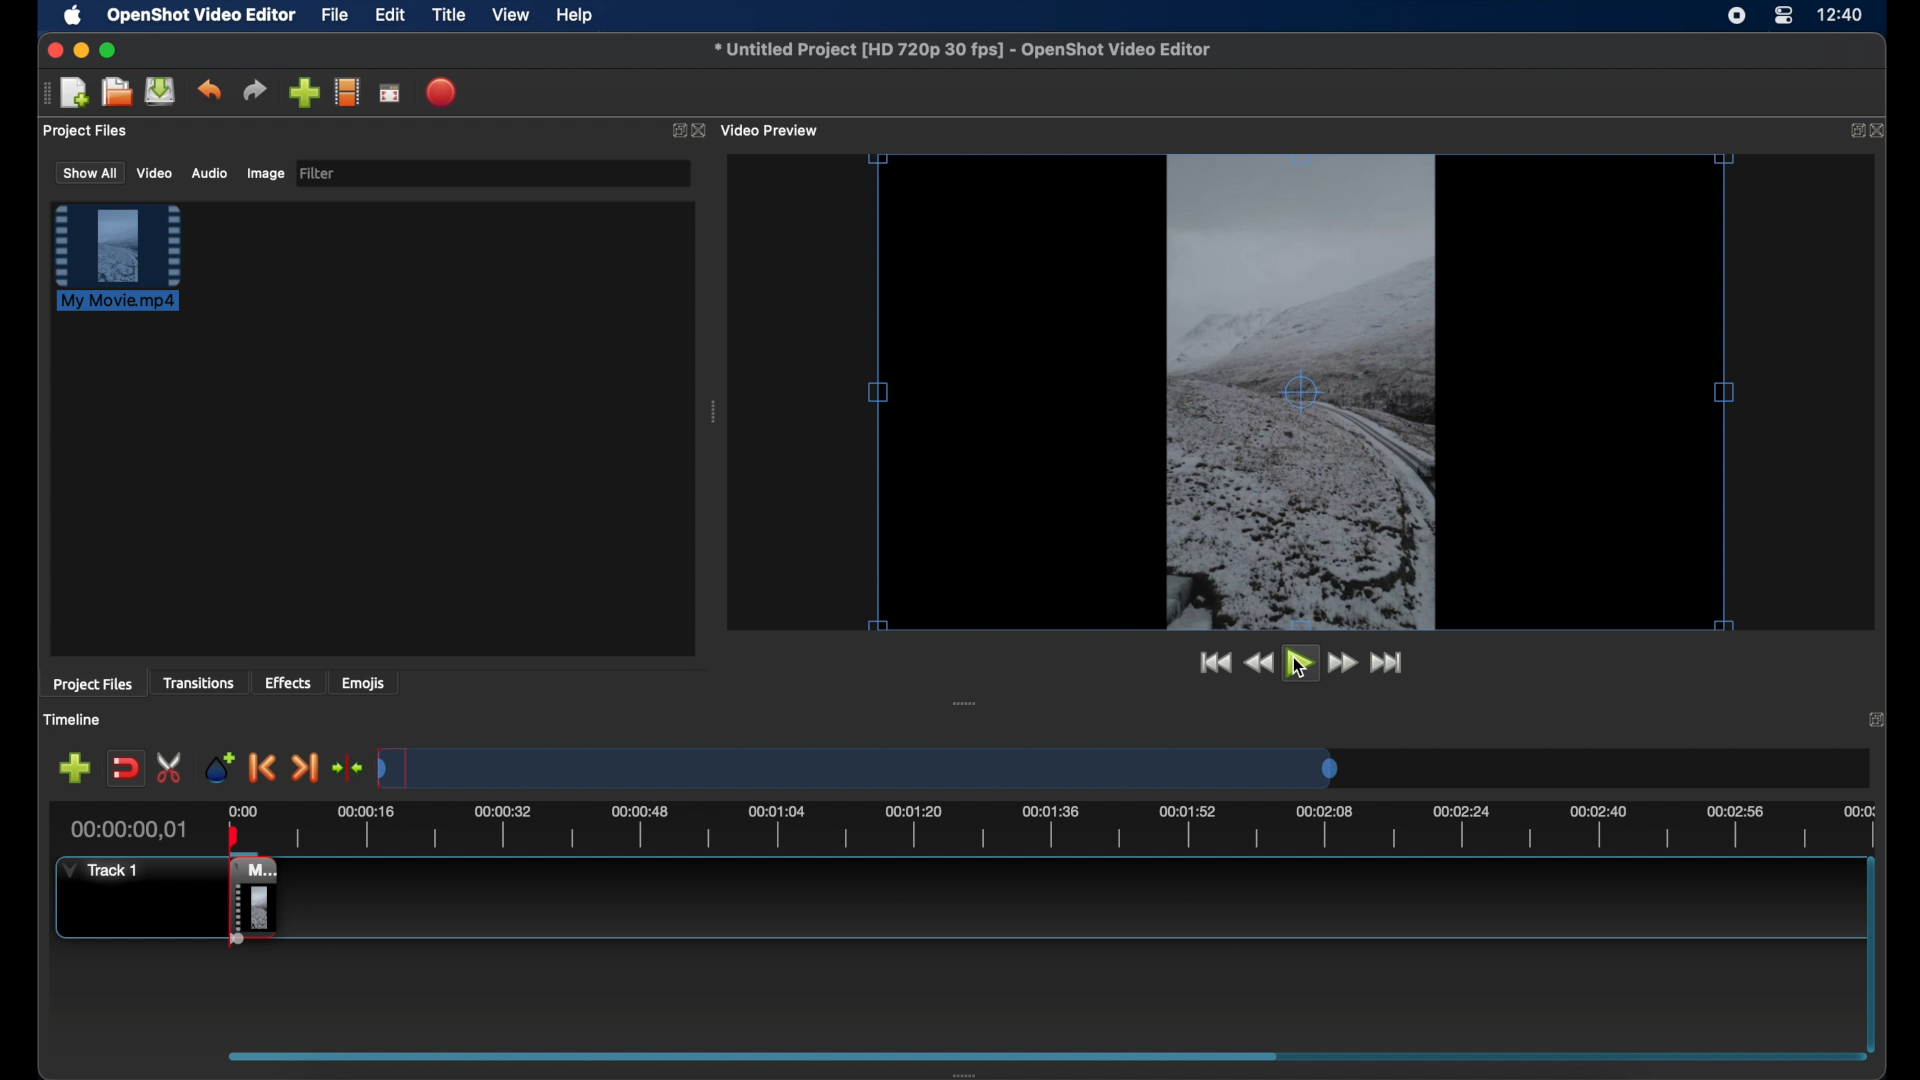 The height and width of the screenshot is (1080, 1920). I want to click on transitions, so click(201, 684).